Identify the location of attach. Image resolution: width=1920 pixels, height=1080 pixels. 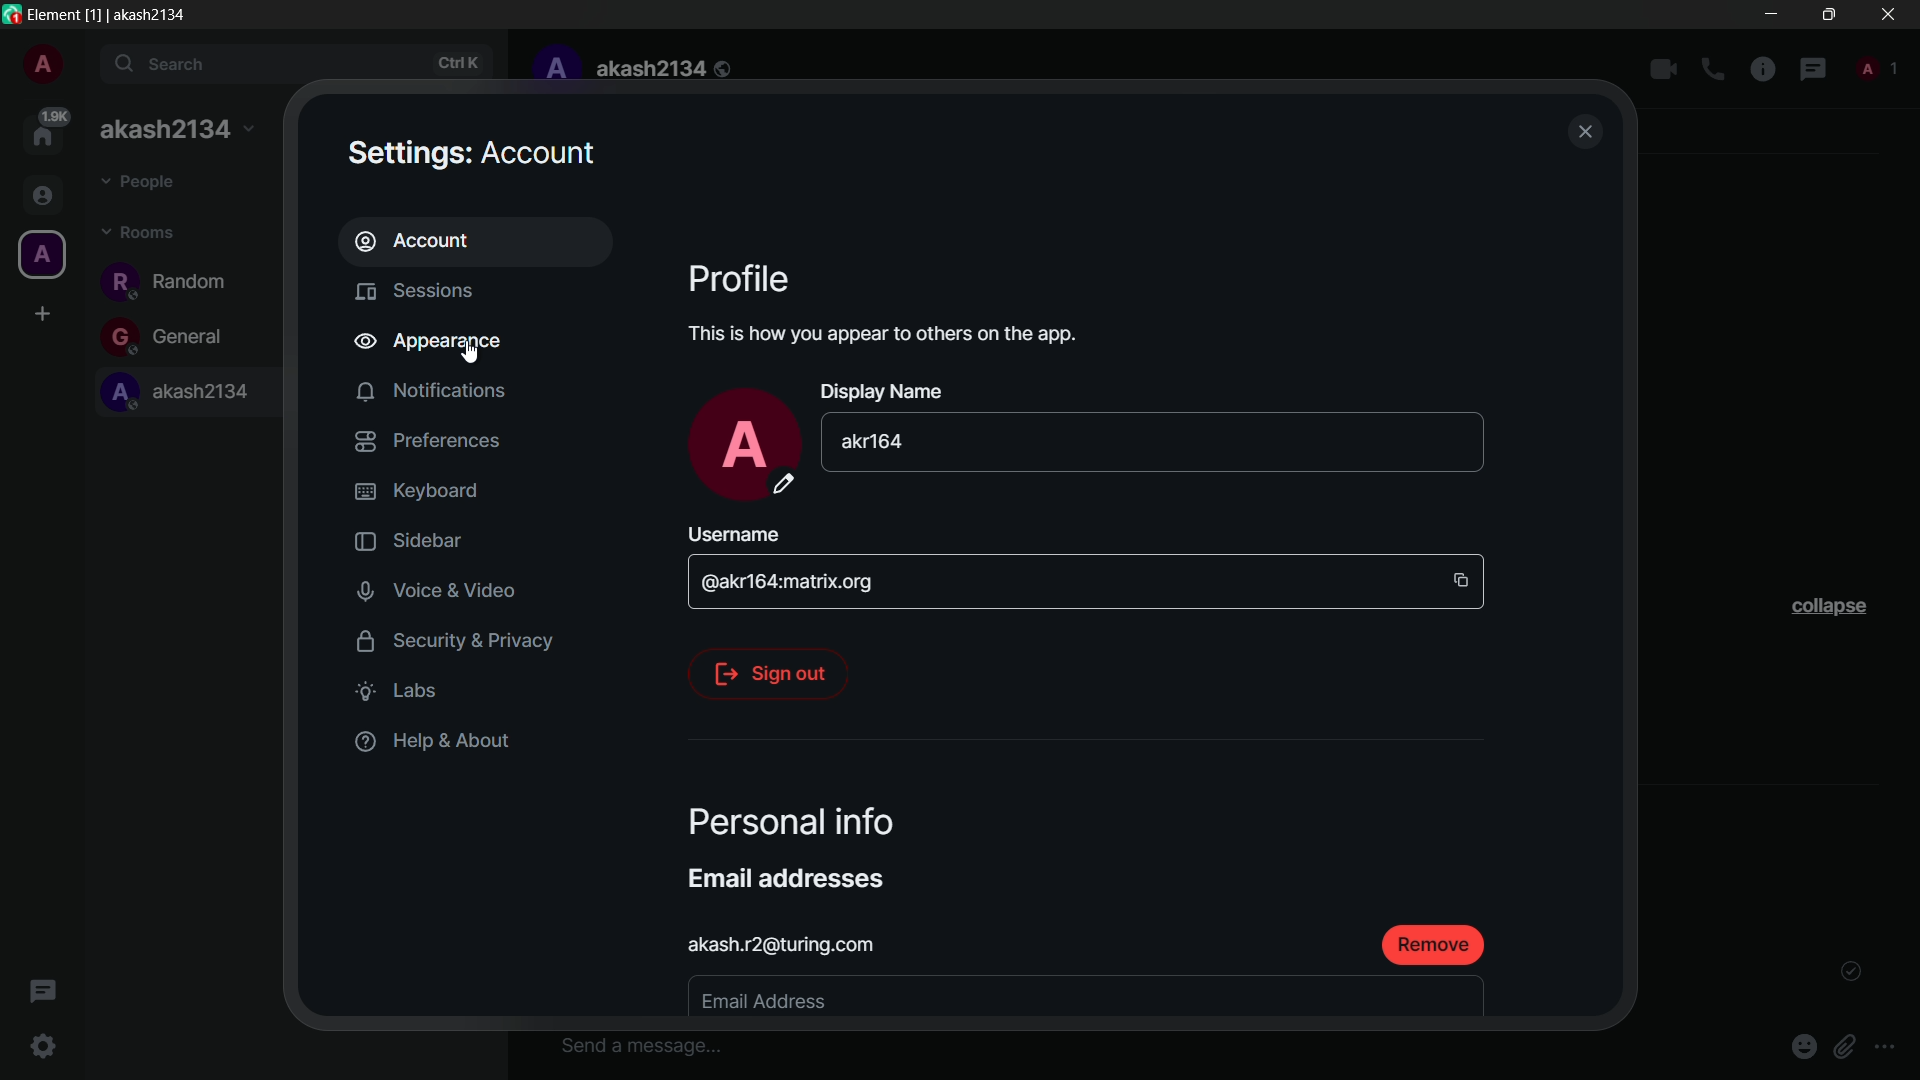
(1849, 1046).